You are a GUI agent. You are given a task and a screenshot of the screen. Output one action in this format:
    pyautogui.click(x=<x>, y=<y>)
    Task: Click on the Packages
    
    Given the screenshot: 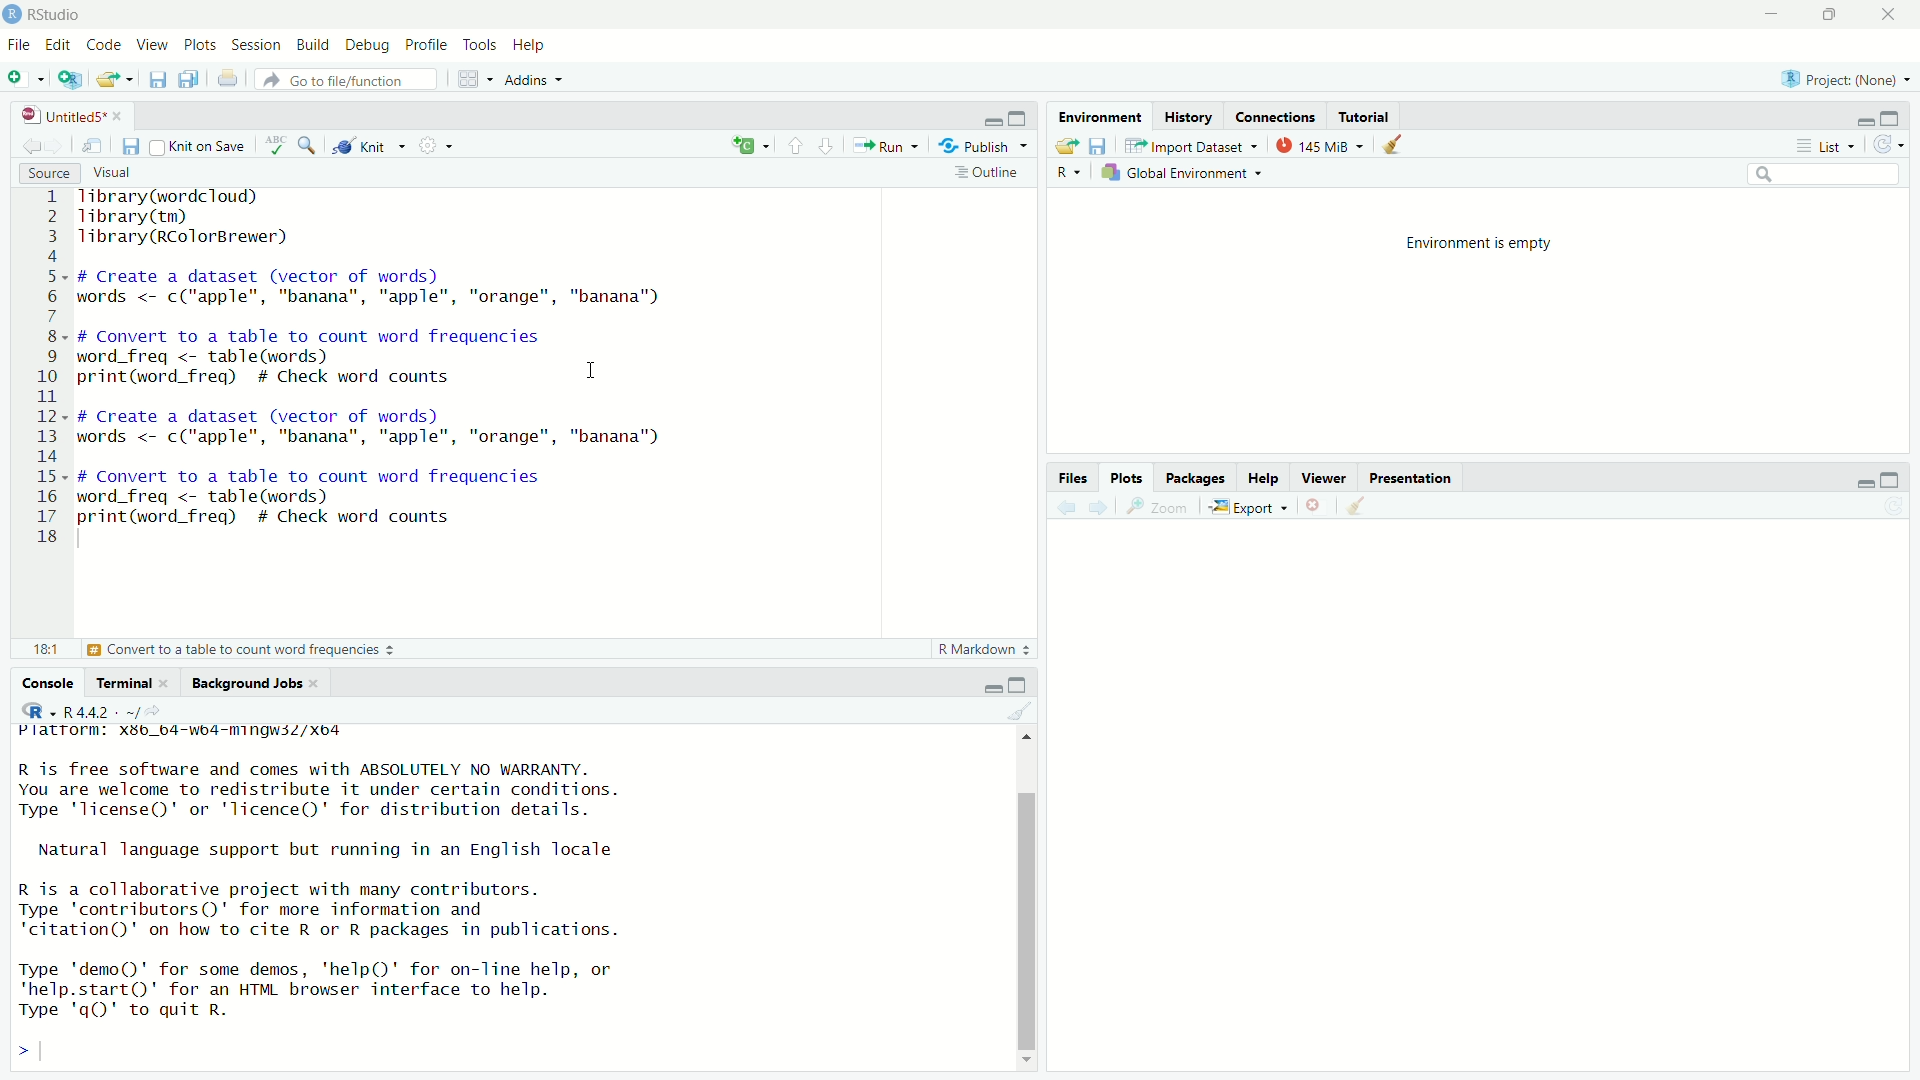 What is the action you would take?
    pyautogui.click(x=1195, y=475)
    